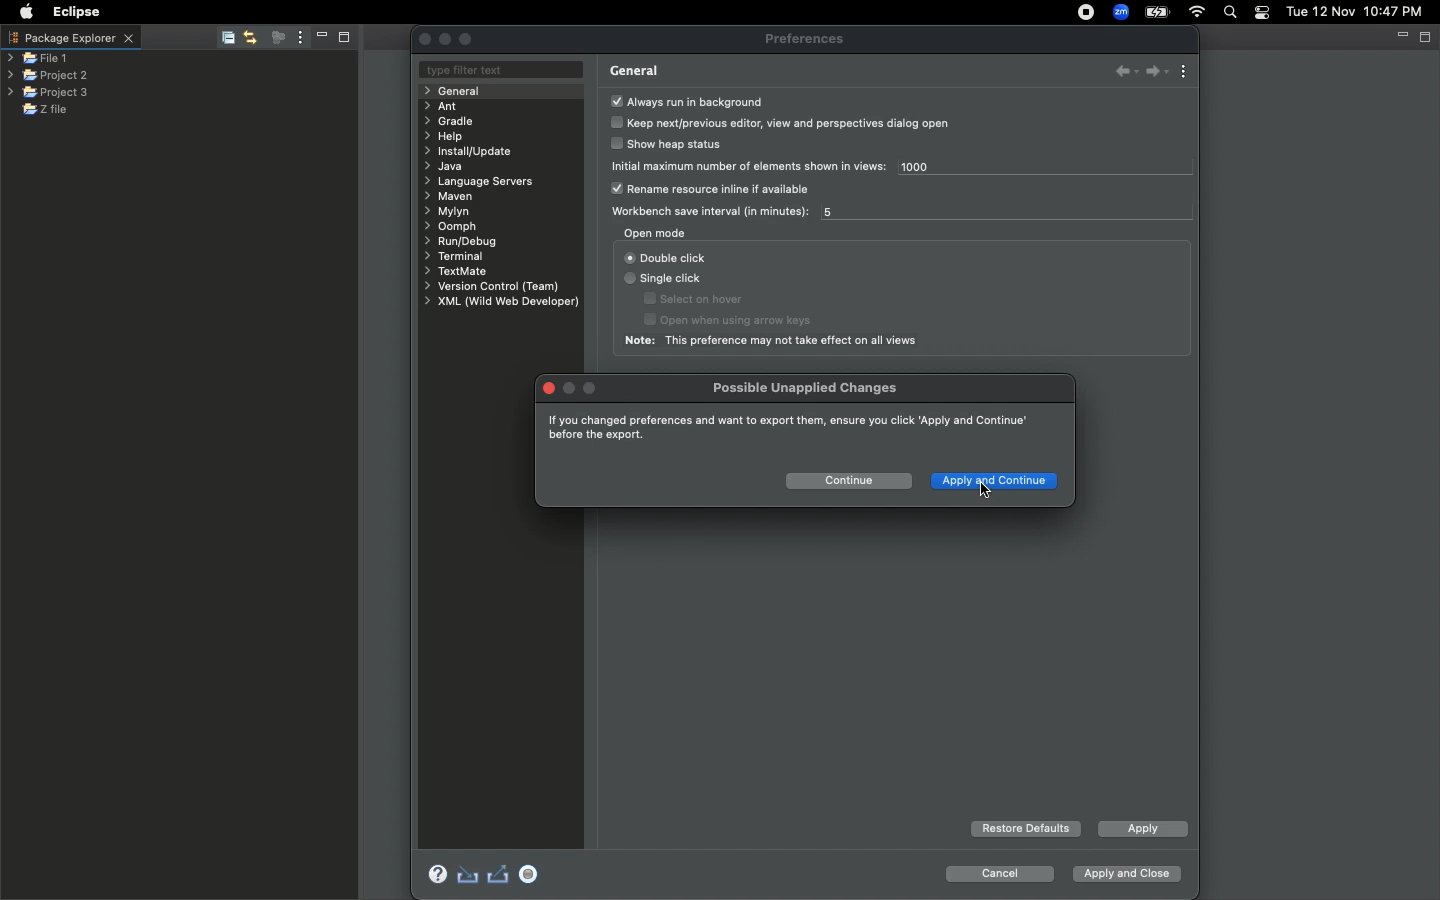  What do you see at coordinates (300, 38) in the screenshot?
I see `View menu` at bounding box center [300, 38].